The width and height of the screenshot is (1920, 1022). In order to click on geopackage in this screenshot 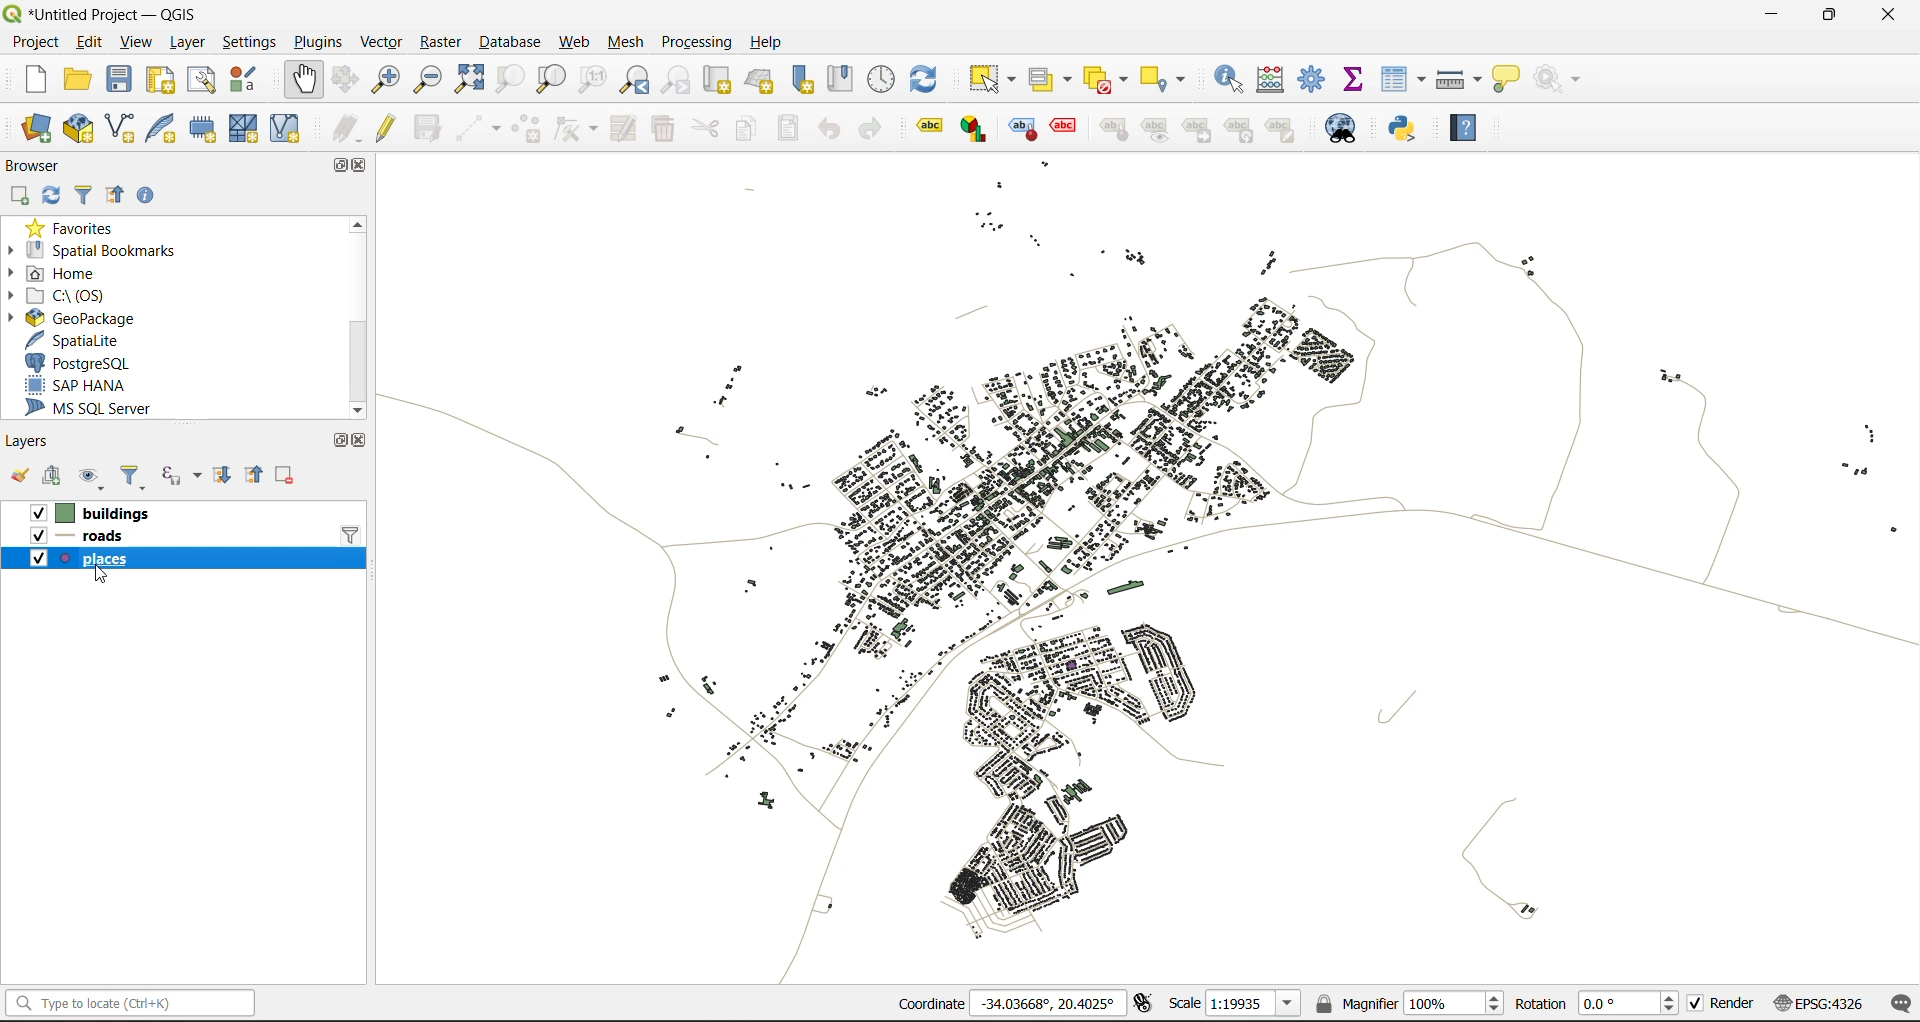, I will do `click(85, 318)`.